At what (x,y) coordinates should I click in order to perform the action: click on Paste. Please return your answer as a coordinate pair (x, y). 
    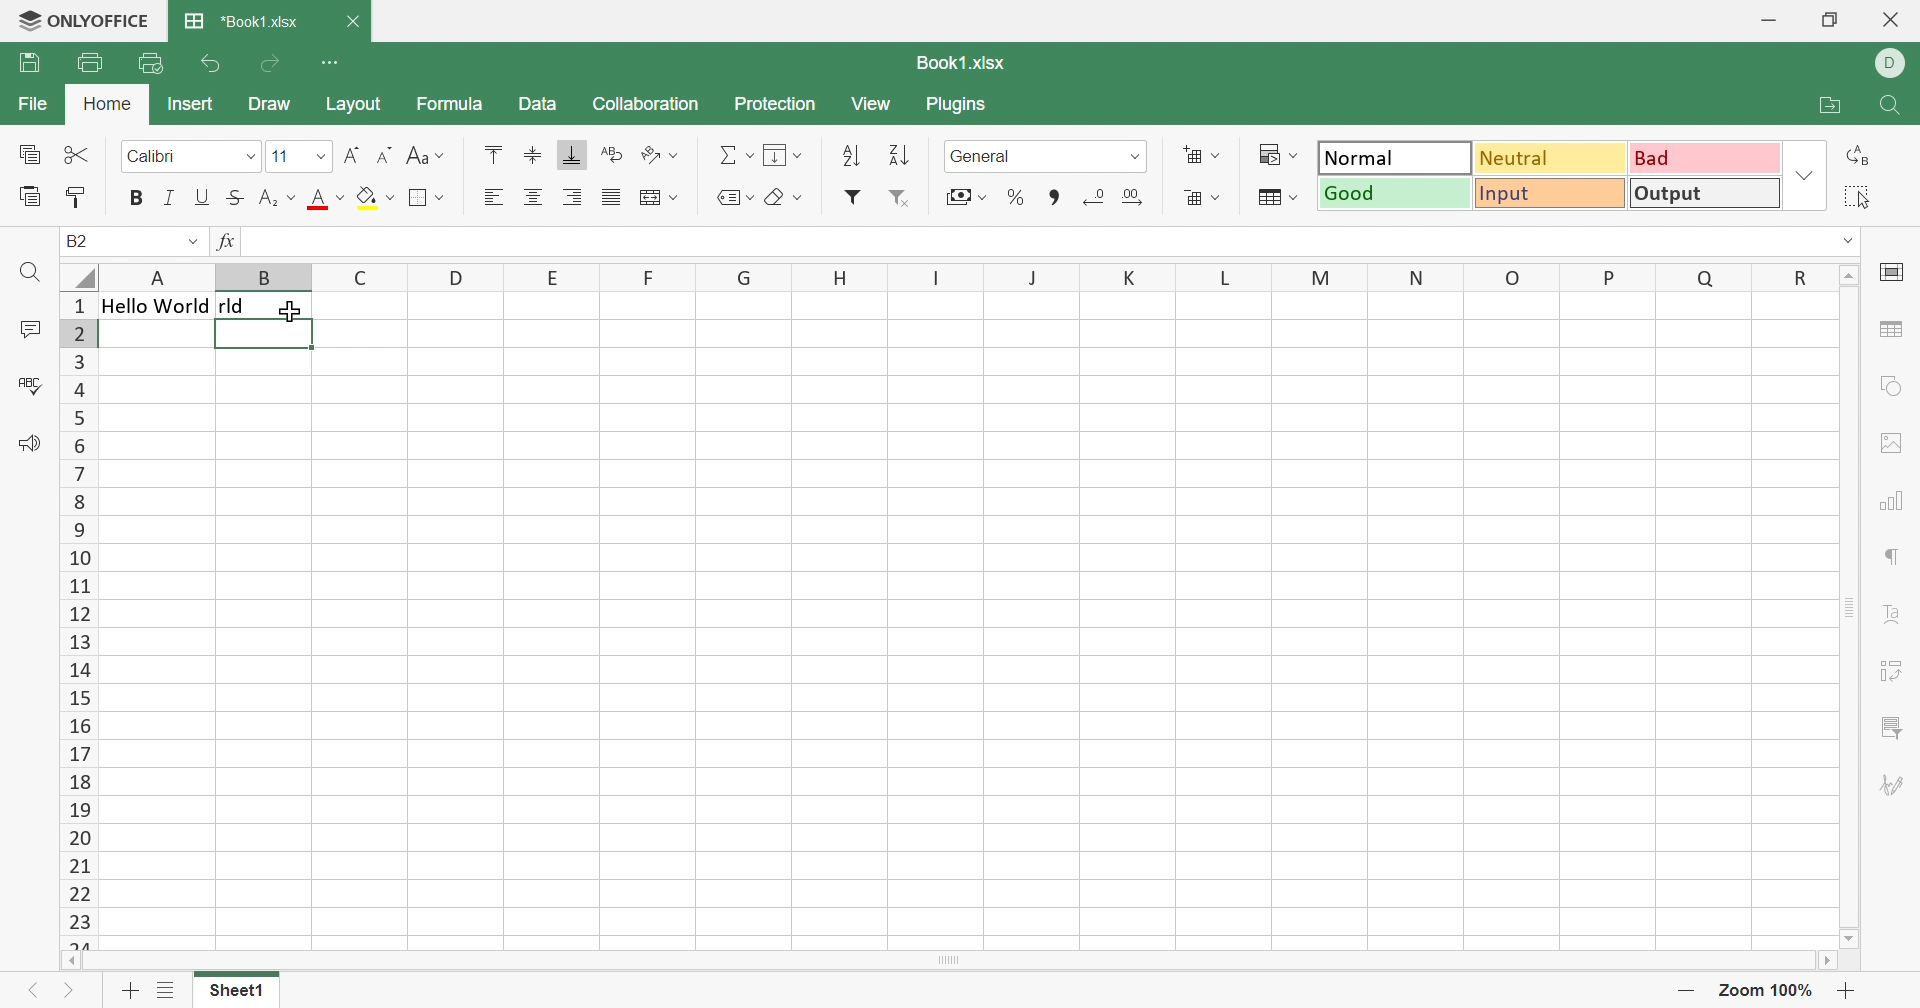
    Looking at the image, I should click on (33, 195).